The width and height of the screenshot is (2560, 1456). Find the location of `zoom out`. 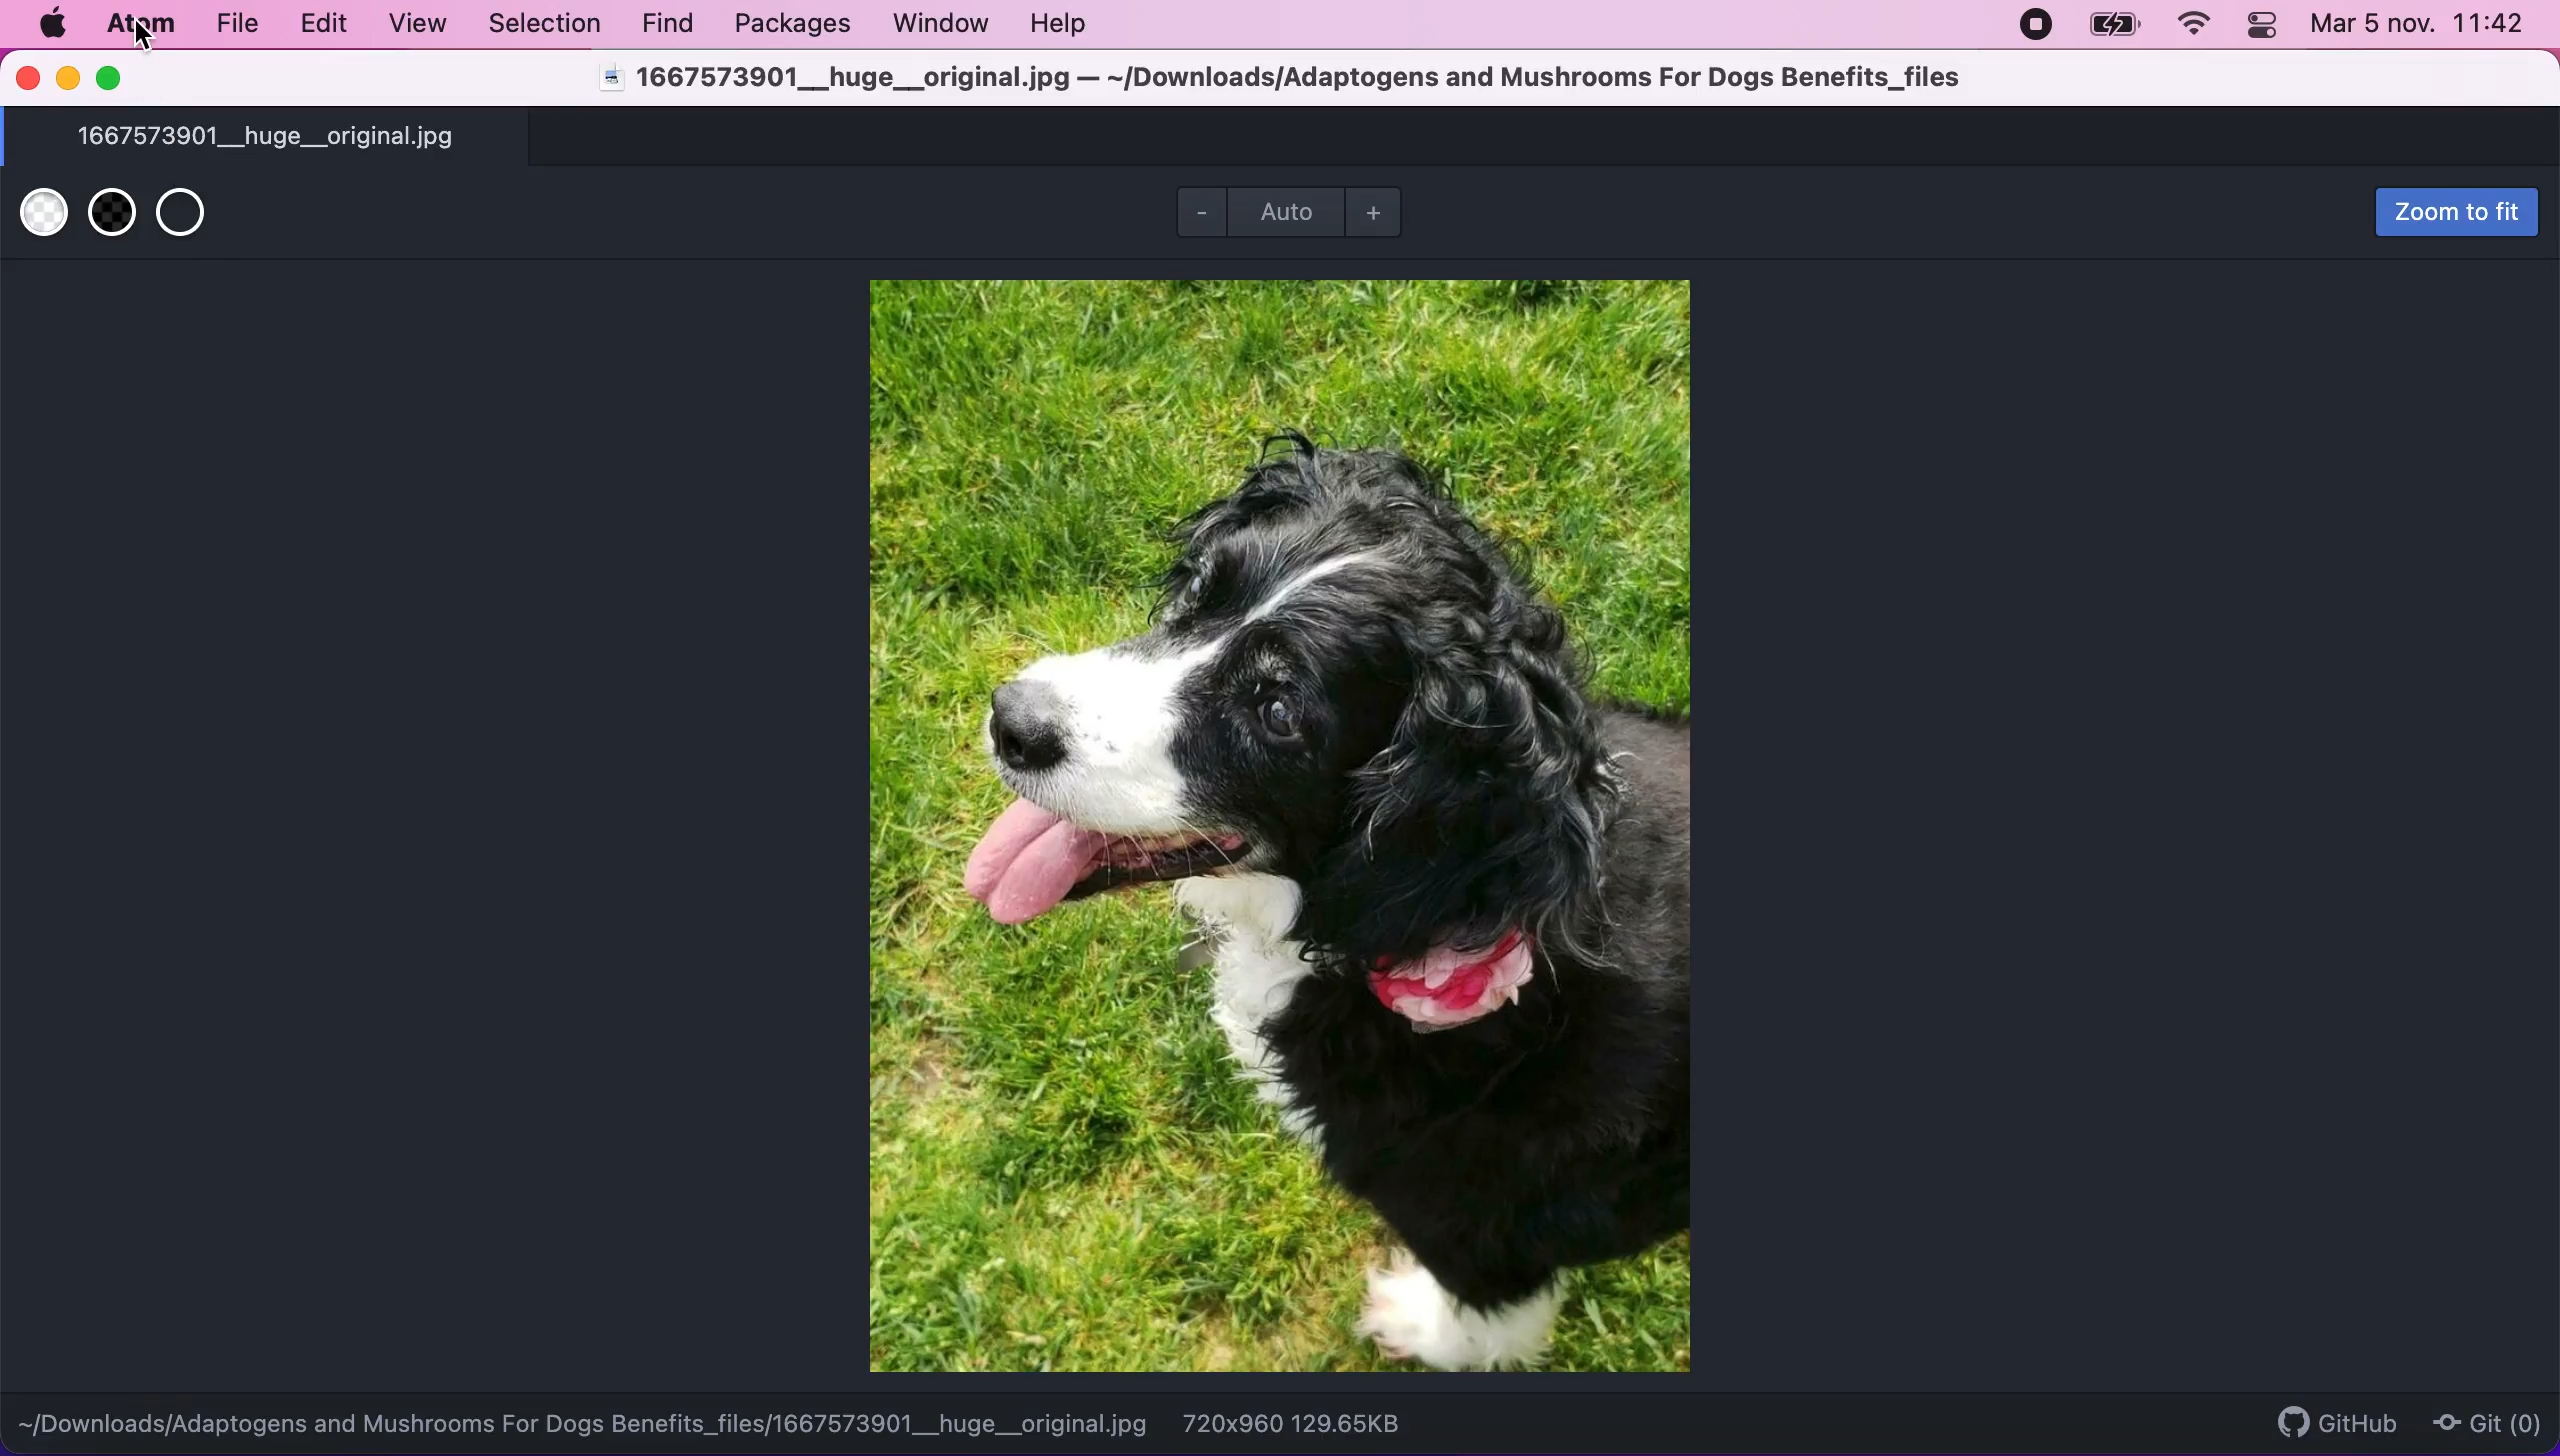

zoom out is located at coordinates (1194, 210).